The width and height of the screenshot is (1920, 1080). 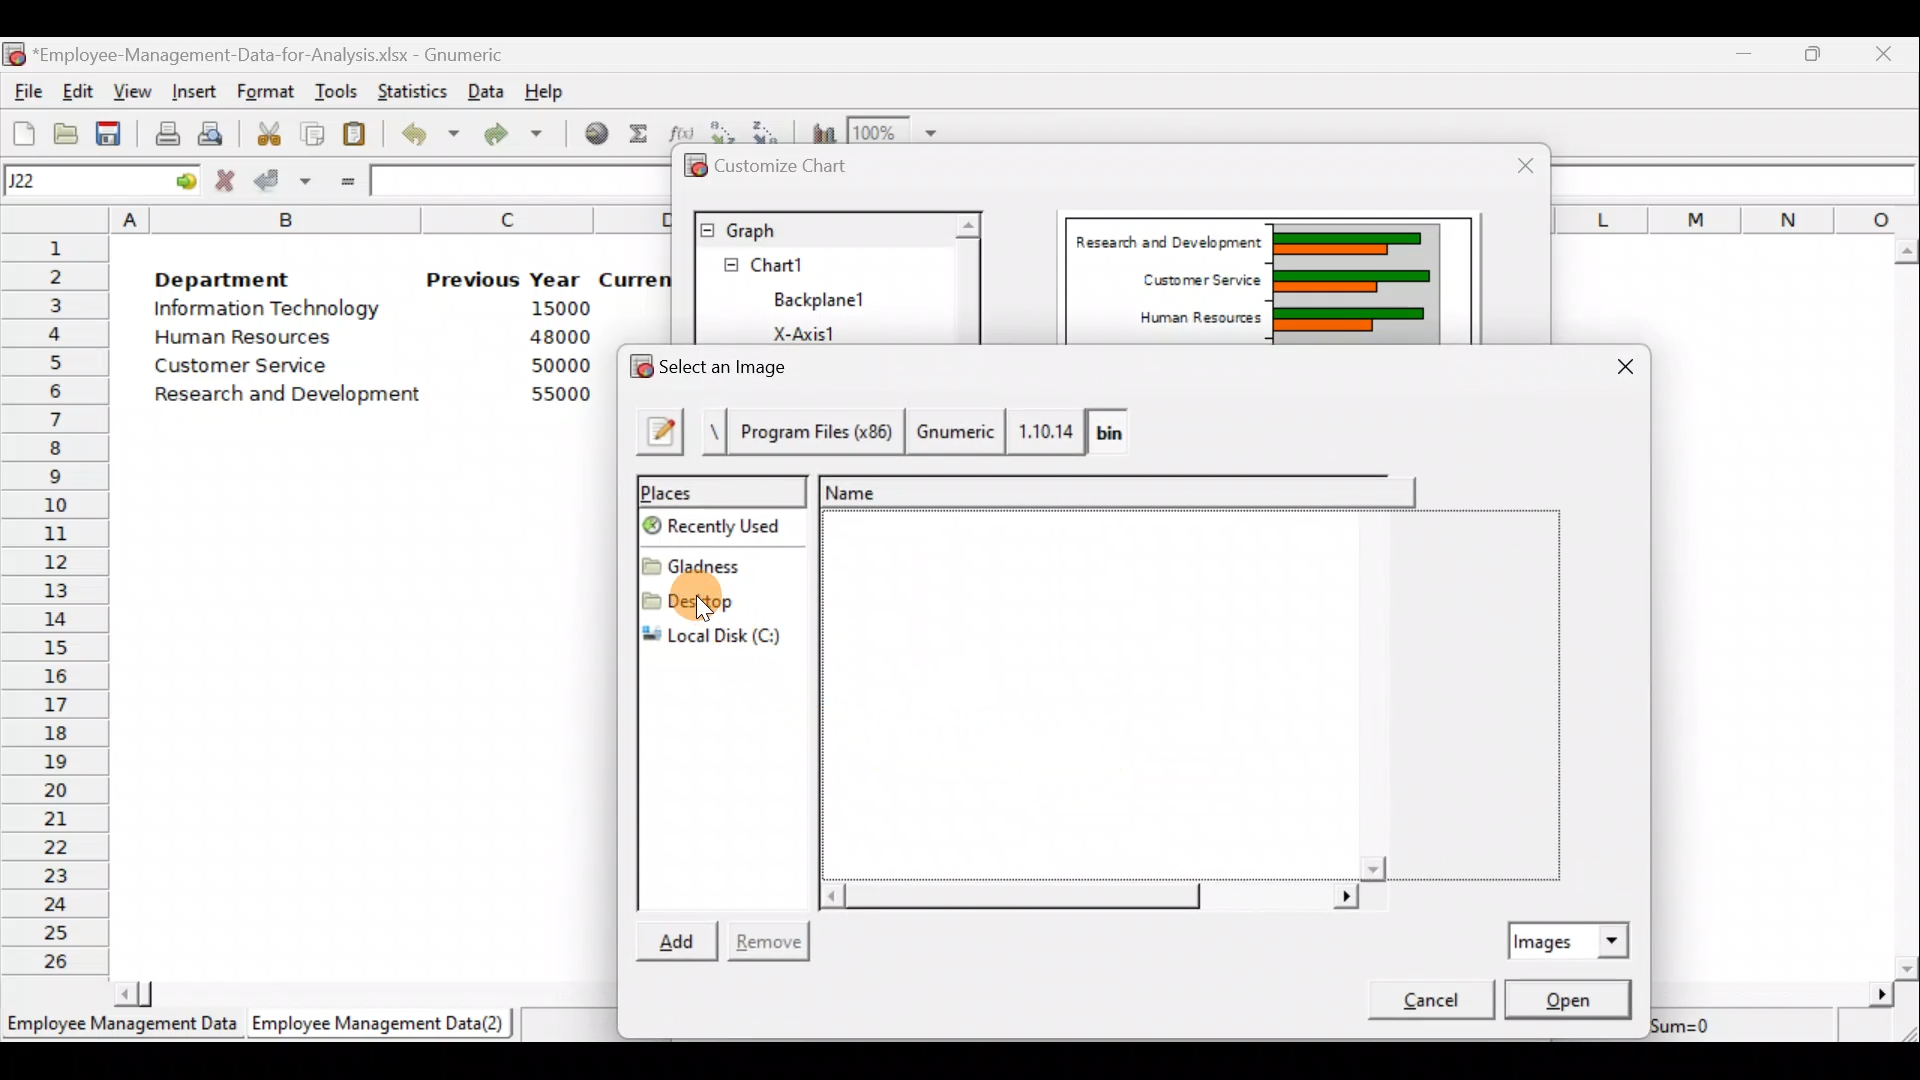 What do you see at coordinates (1192, 280) in the screenshot?
I see `Customer Service` at bounding box center [1192, 280].